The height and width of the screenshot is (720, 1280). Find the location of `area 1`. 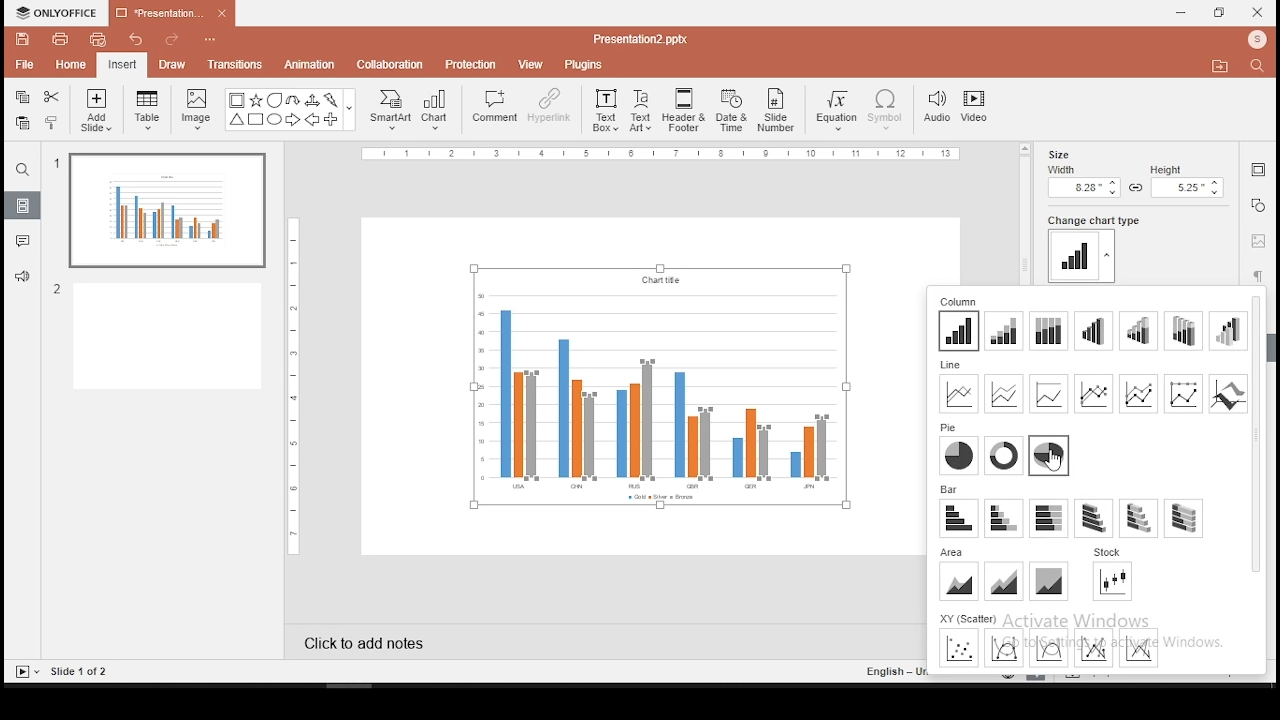

area 1 is located at coordinates (959, 581).